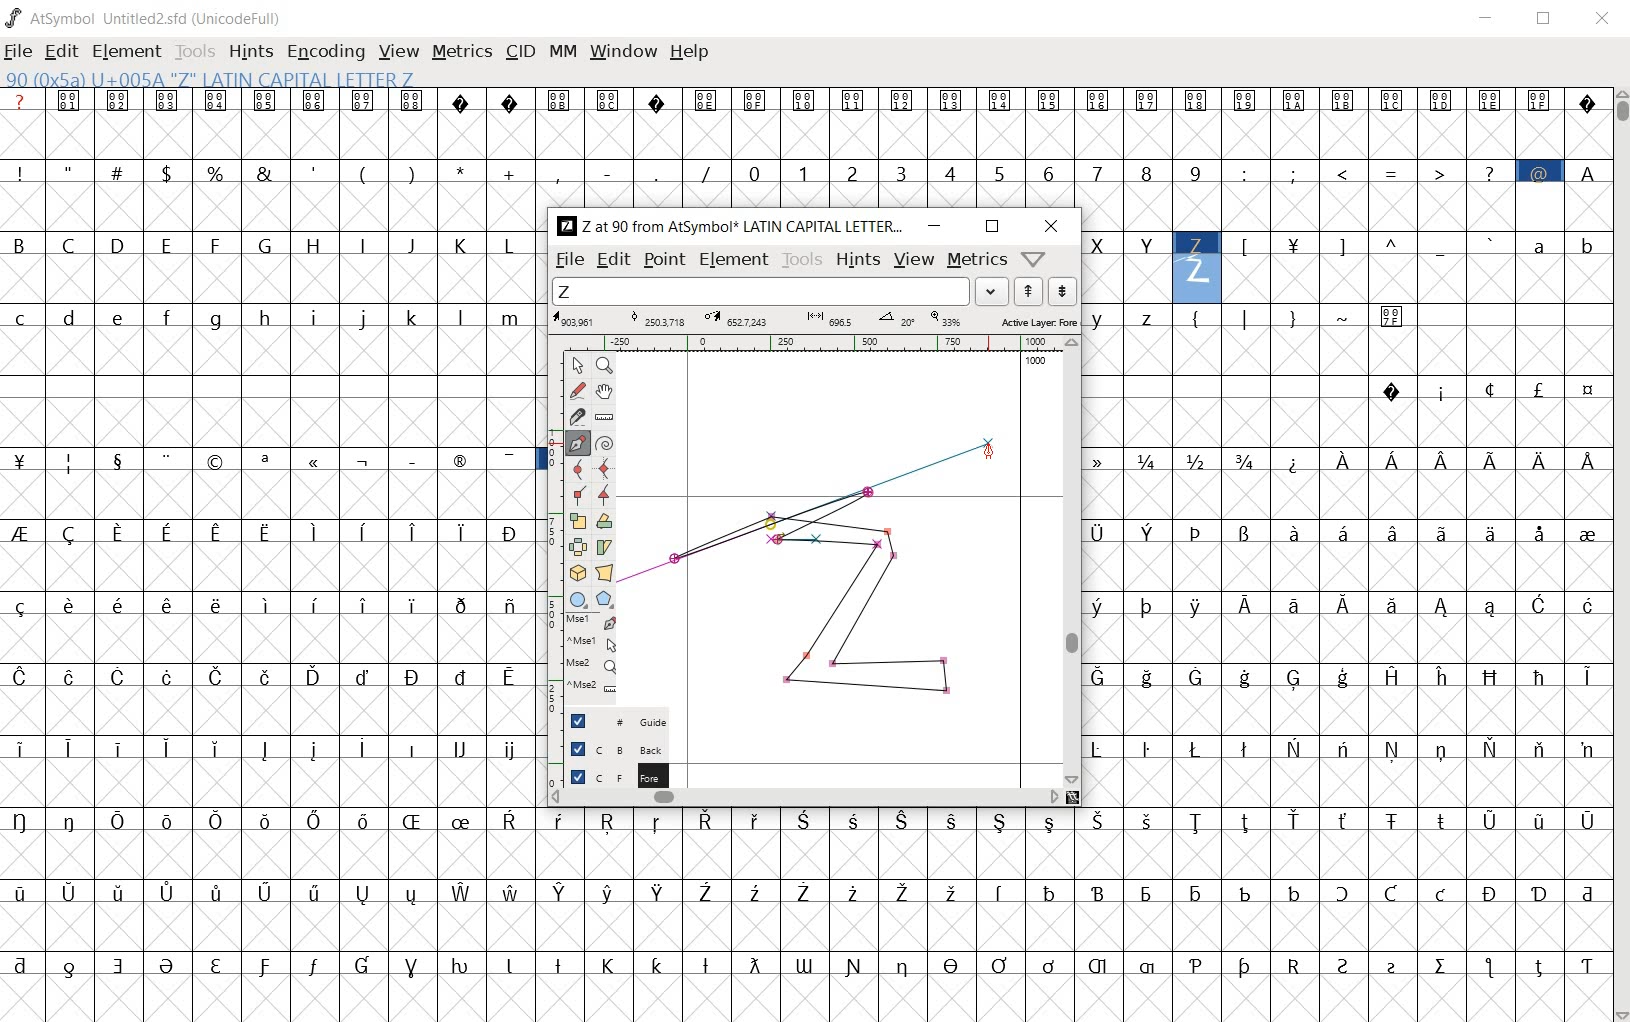 This screenshot has width=1630, height=1022. I want to click on Active Layer: Fore, so click(814, 320).